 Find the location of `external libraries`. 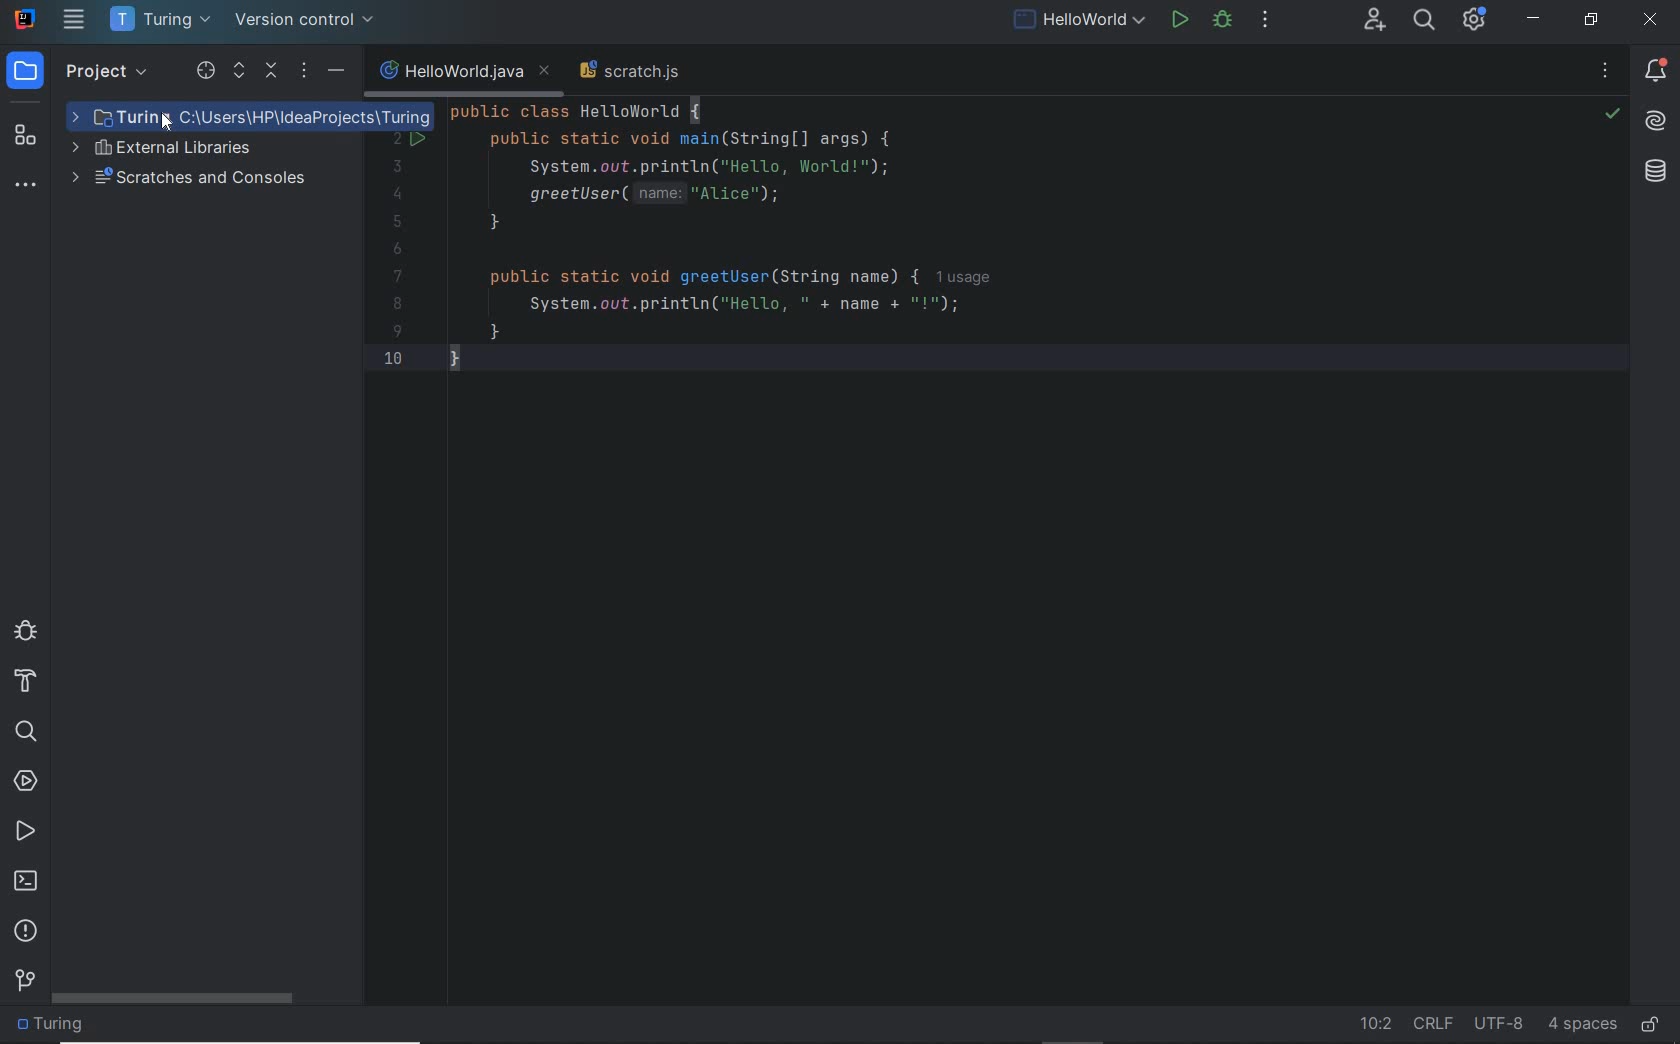

external libraries is located at coordinates (182, 151).